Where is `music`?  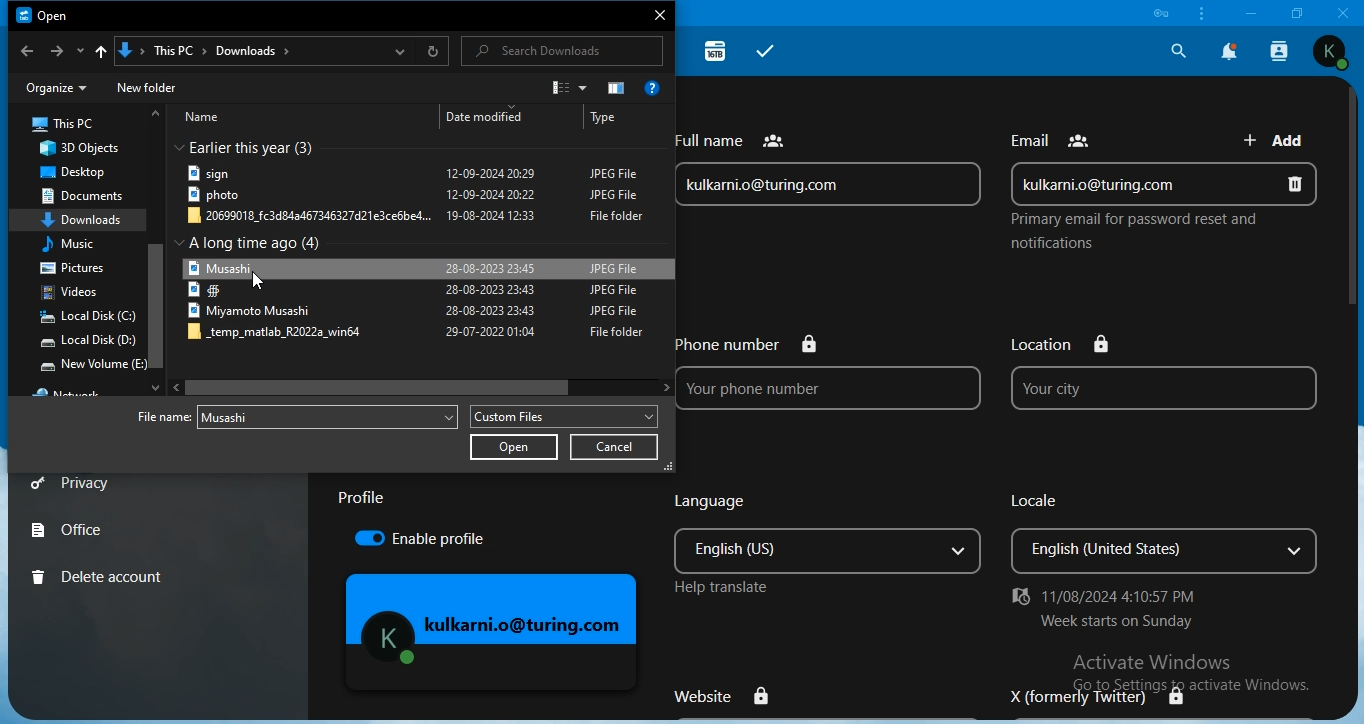 music is located at coordinates (74, 245).